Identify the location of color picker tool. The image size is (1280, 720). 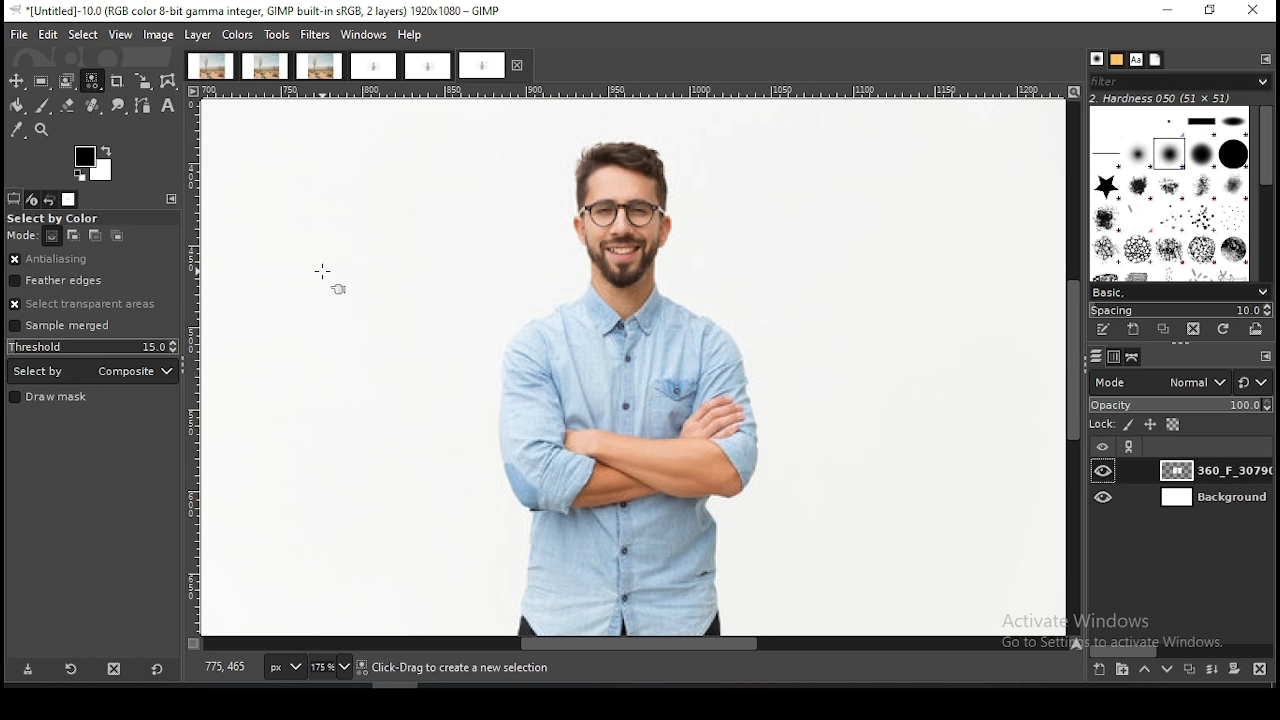
(16, 130).